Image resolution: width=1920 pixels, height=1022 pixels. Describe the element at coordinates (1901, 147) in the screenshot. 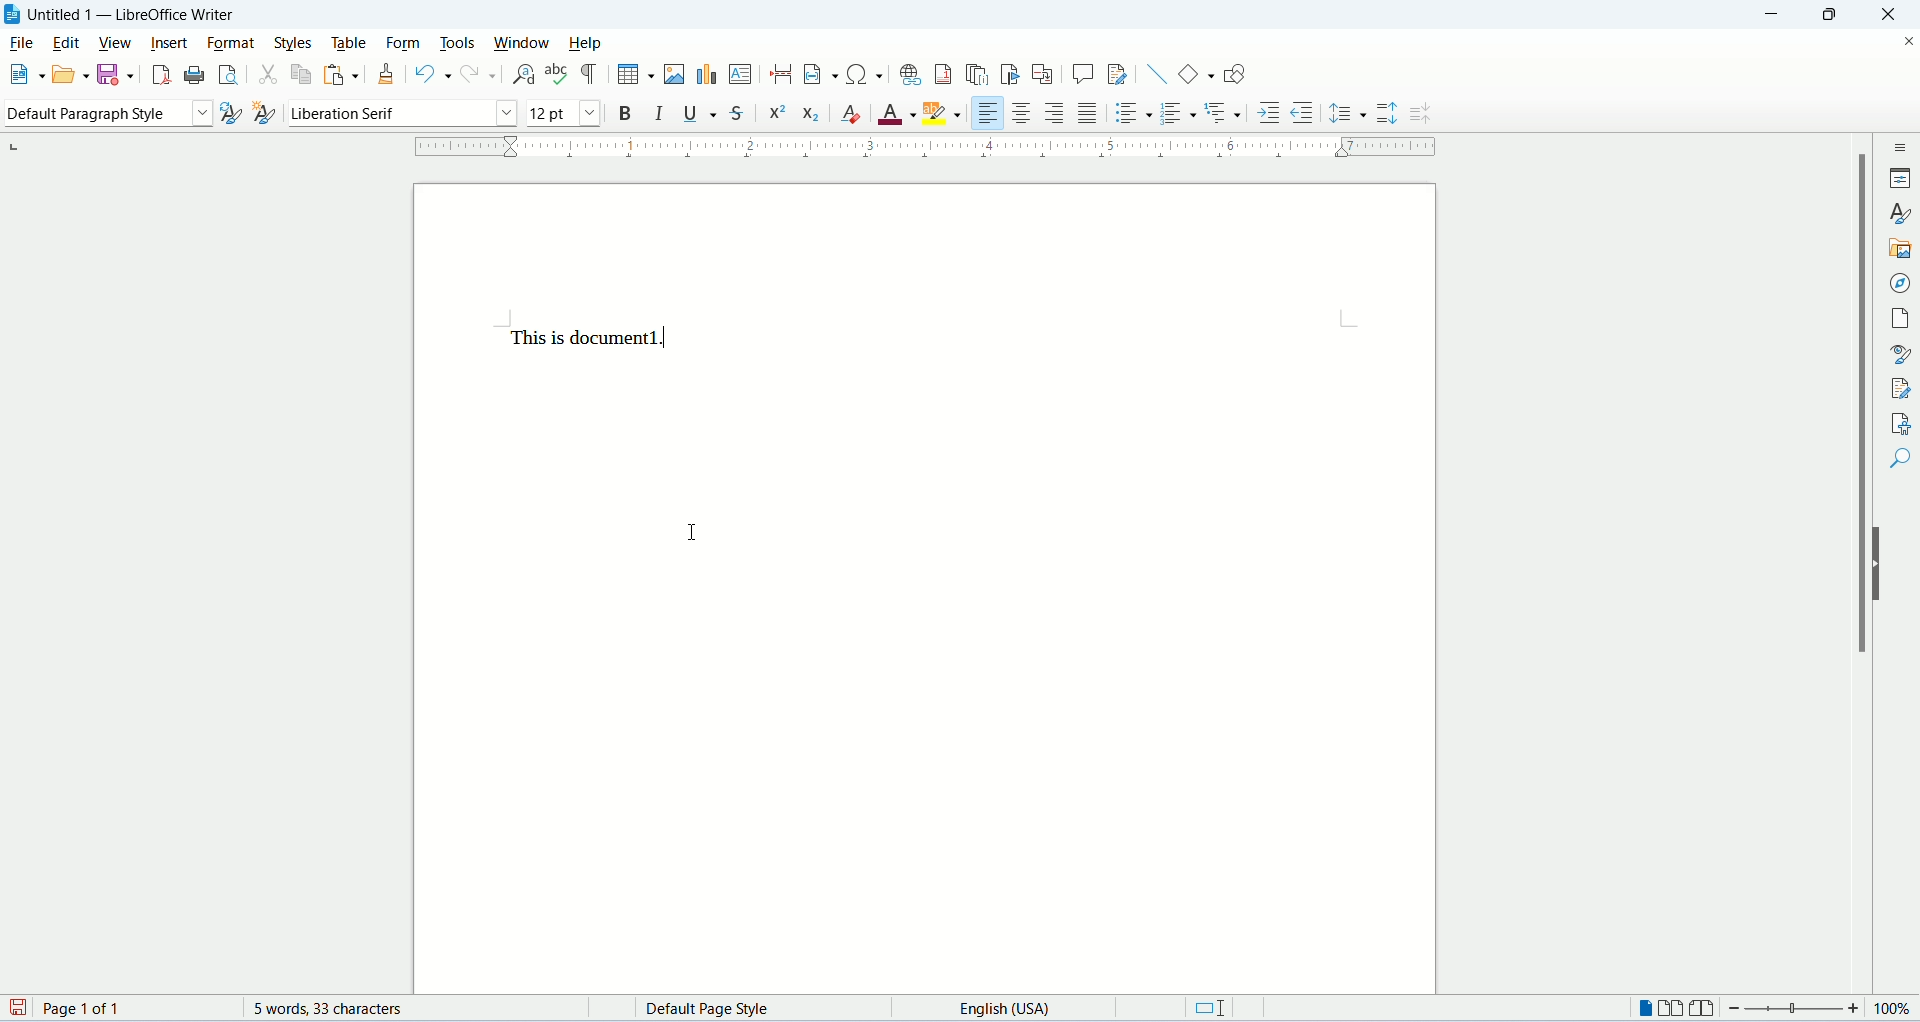

I see `sidebar settings` at that location.